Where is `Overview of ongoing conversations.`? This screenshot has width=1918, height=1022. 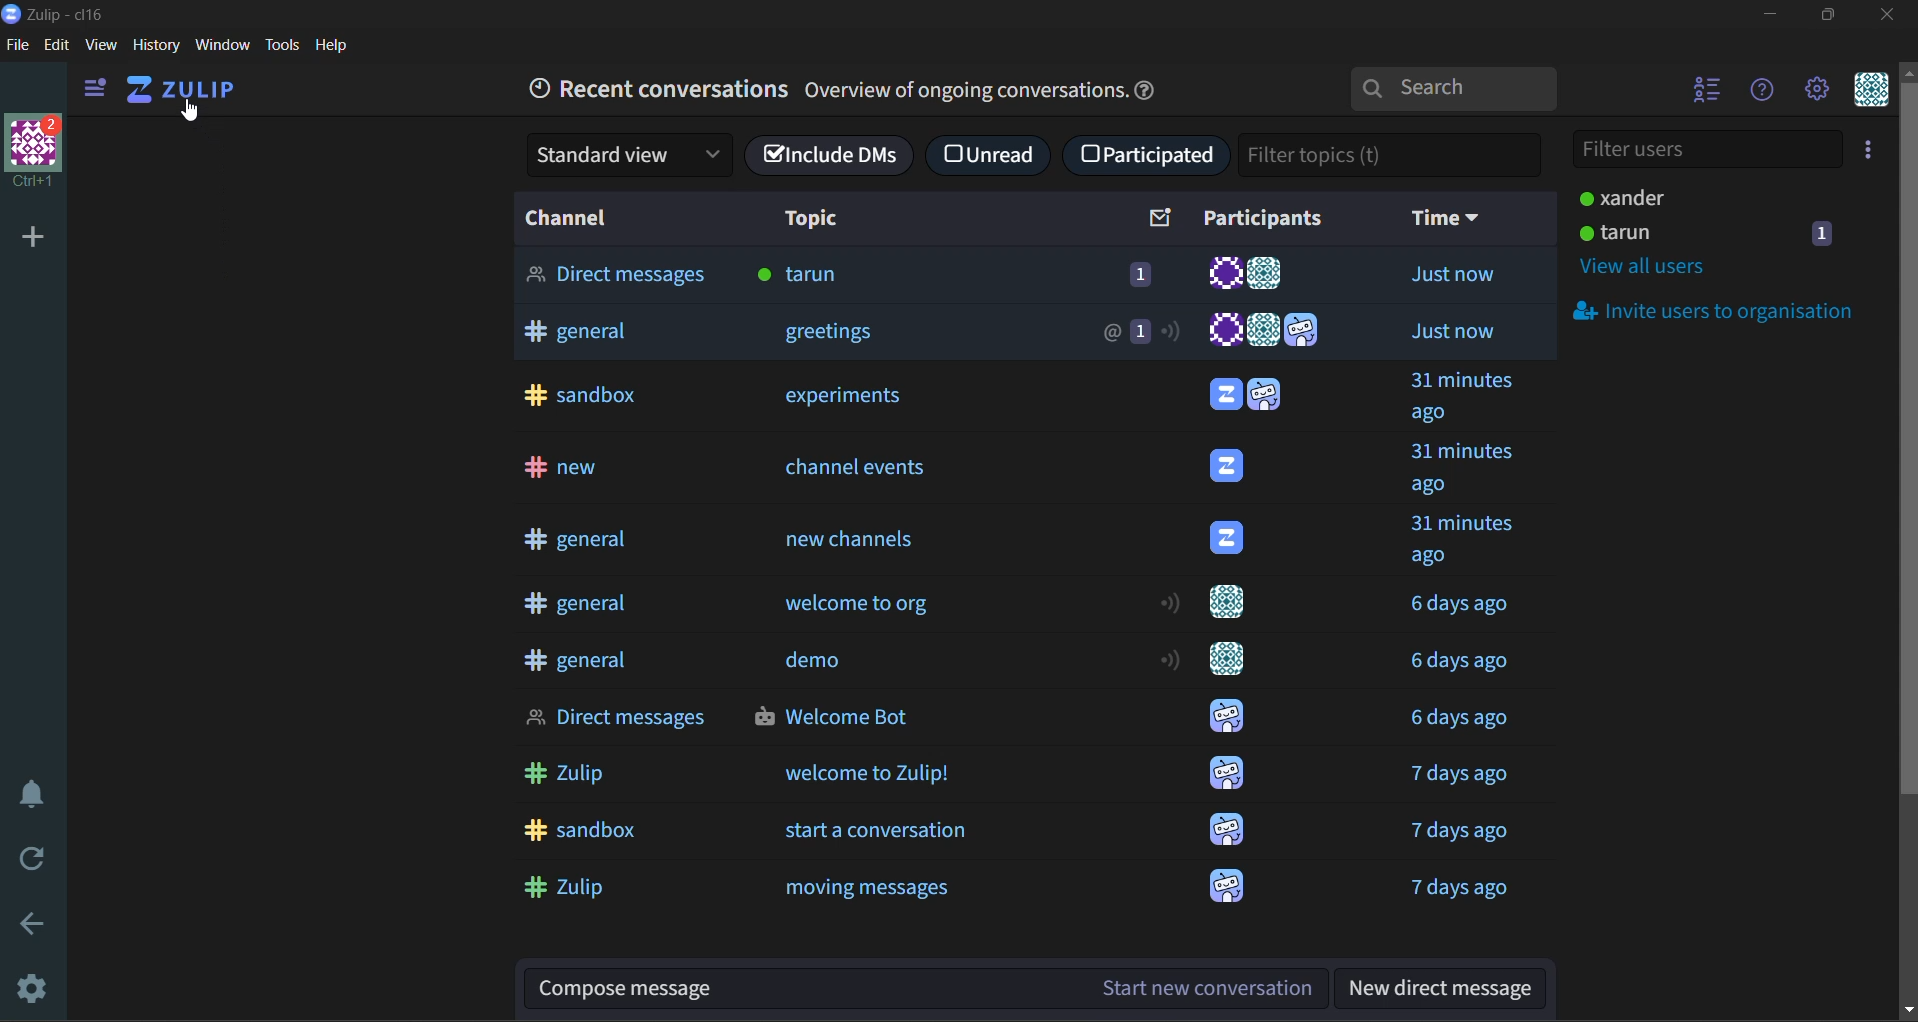
Overview of ongoing conversations. is located at coordinates (964, 94).